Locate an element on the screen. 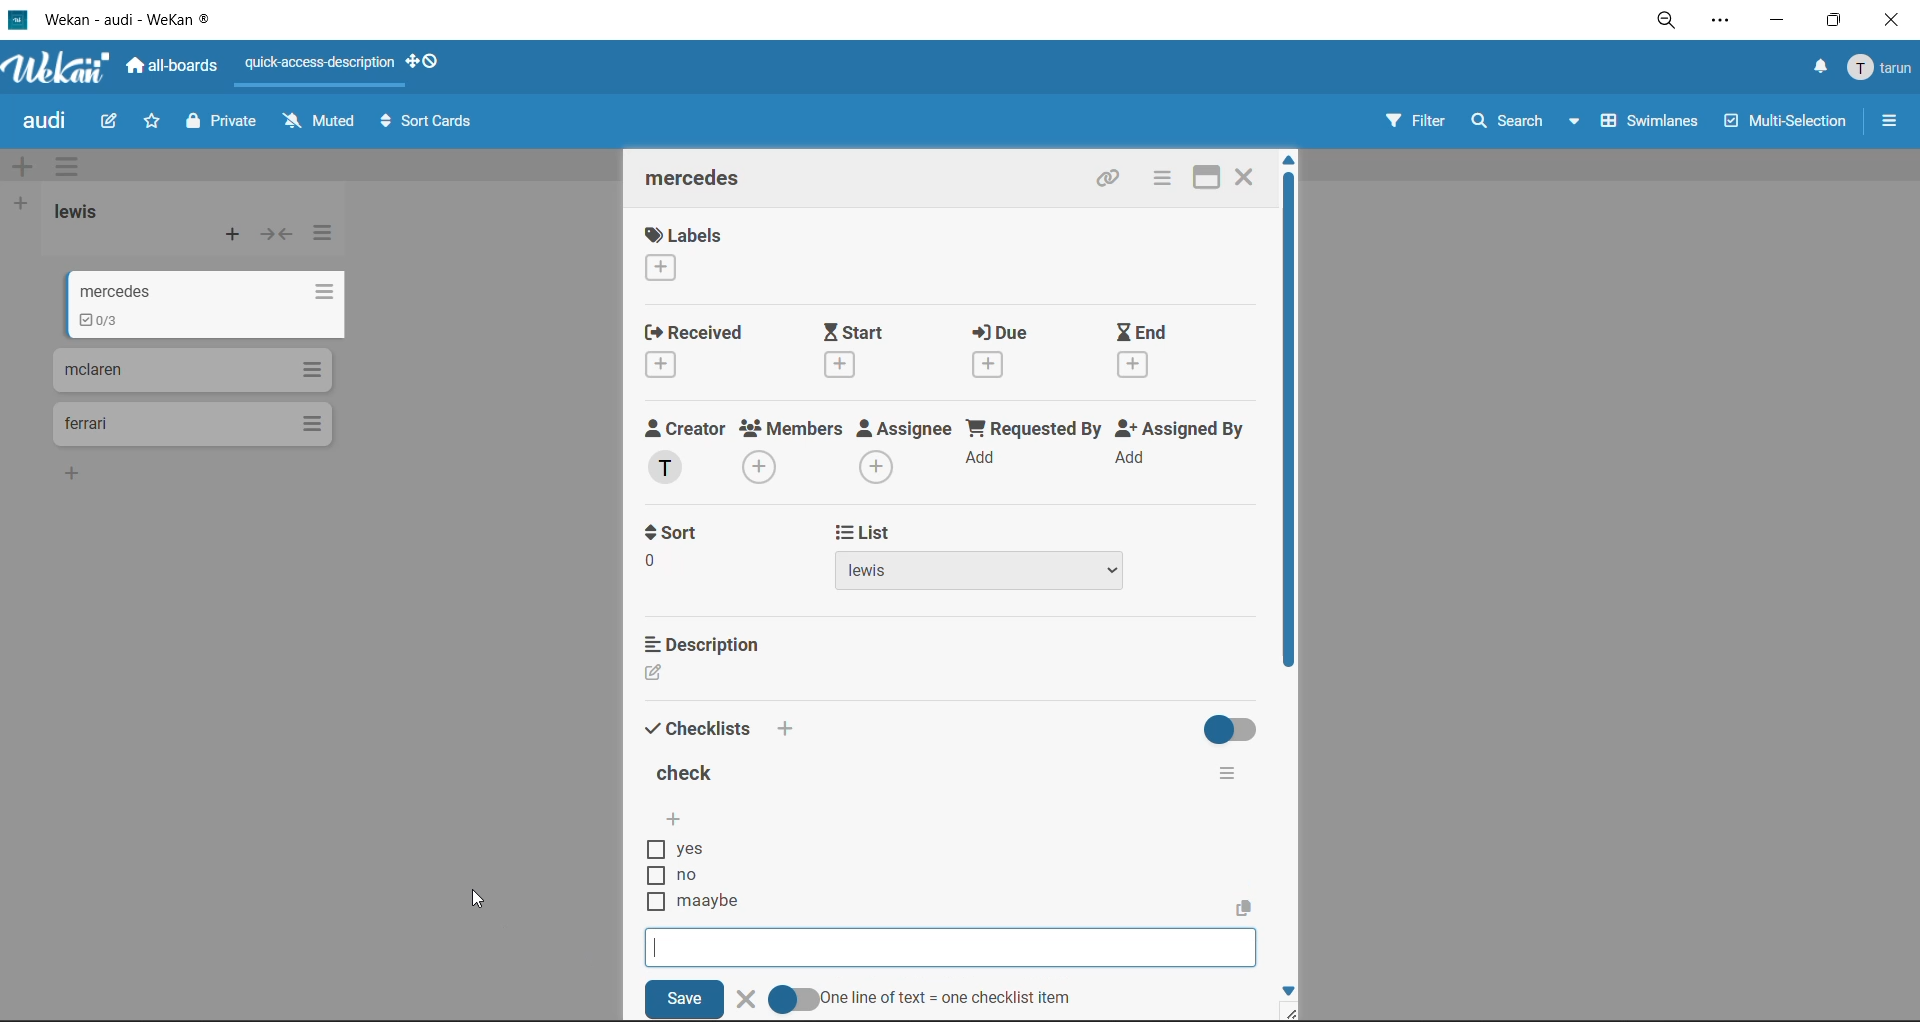 Image resolution: width=1920 pixels, height=1022 pixels. checklists is located at coordinates (723, 732).